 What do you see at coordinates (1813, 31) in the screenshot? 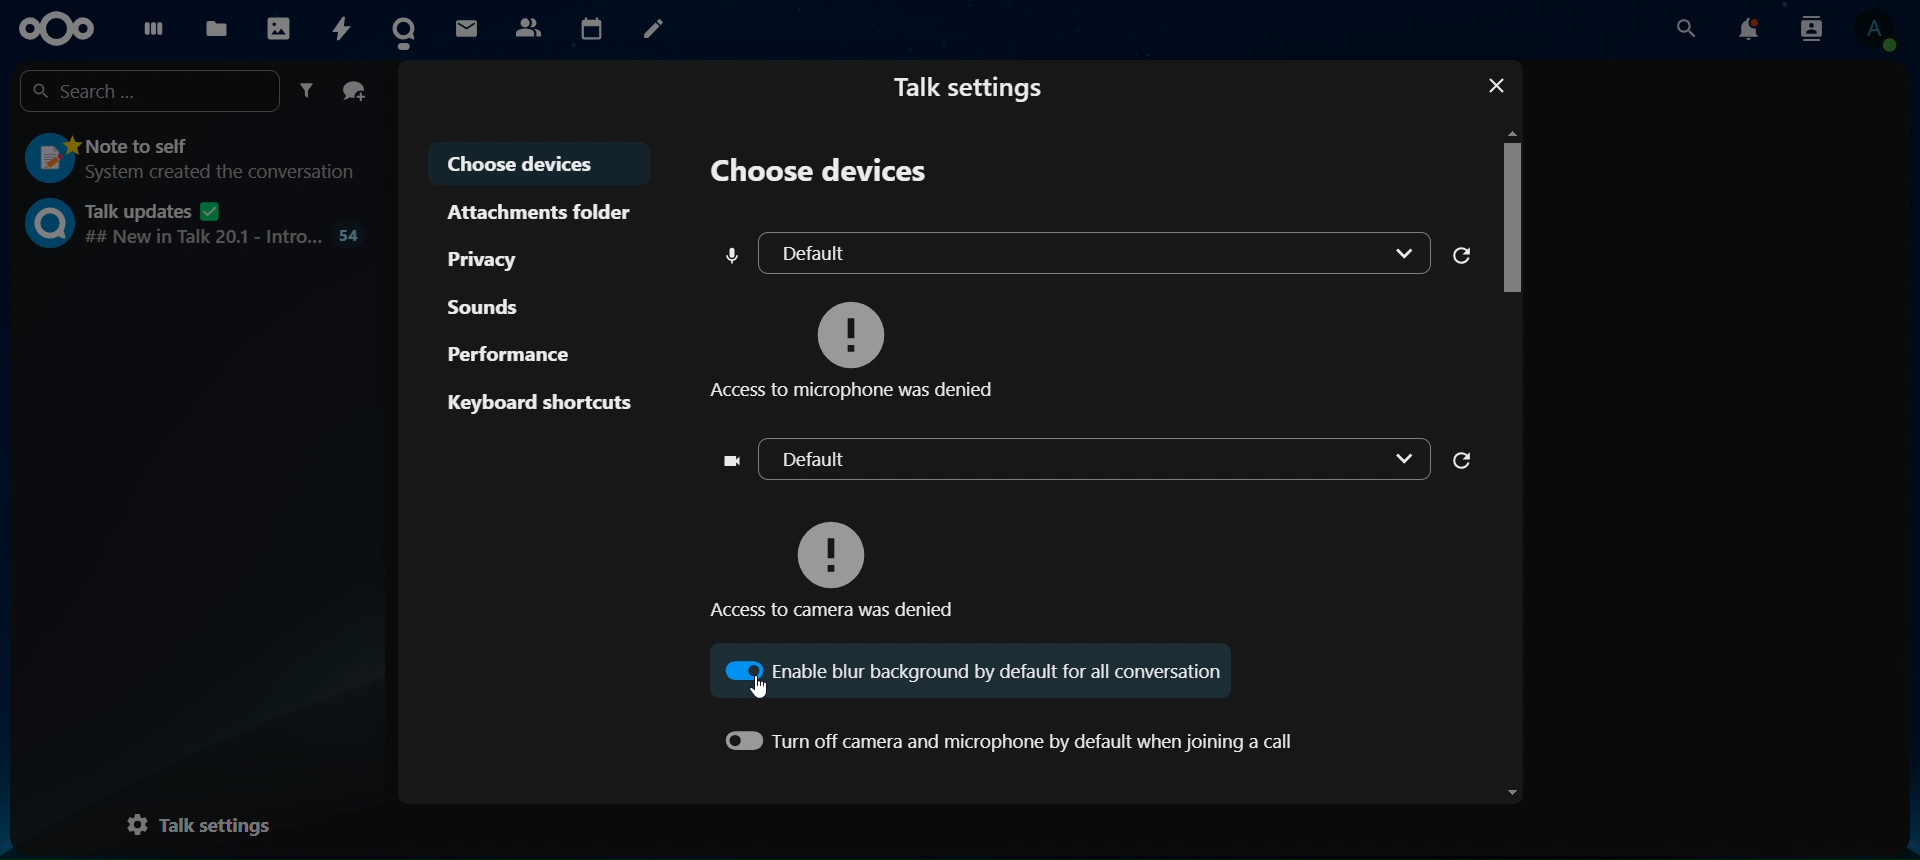
I see `contacts` at bounding box center [1813, 31].